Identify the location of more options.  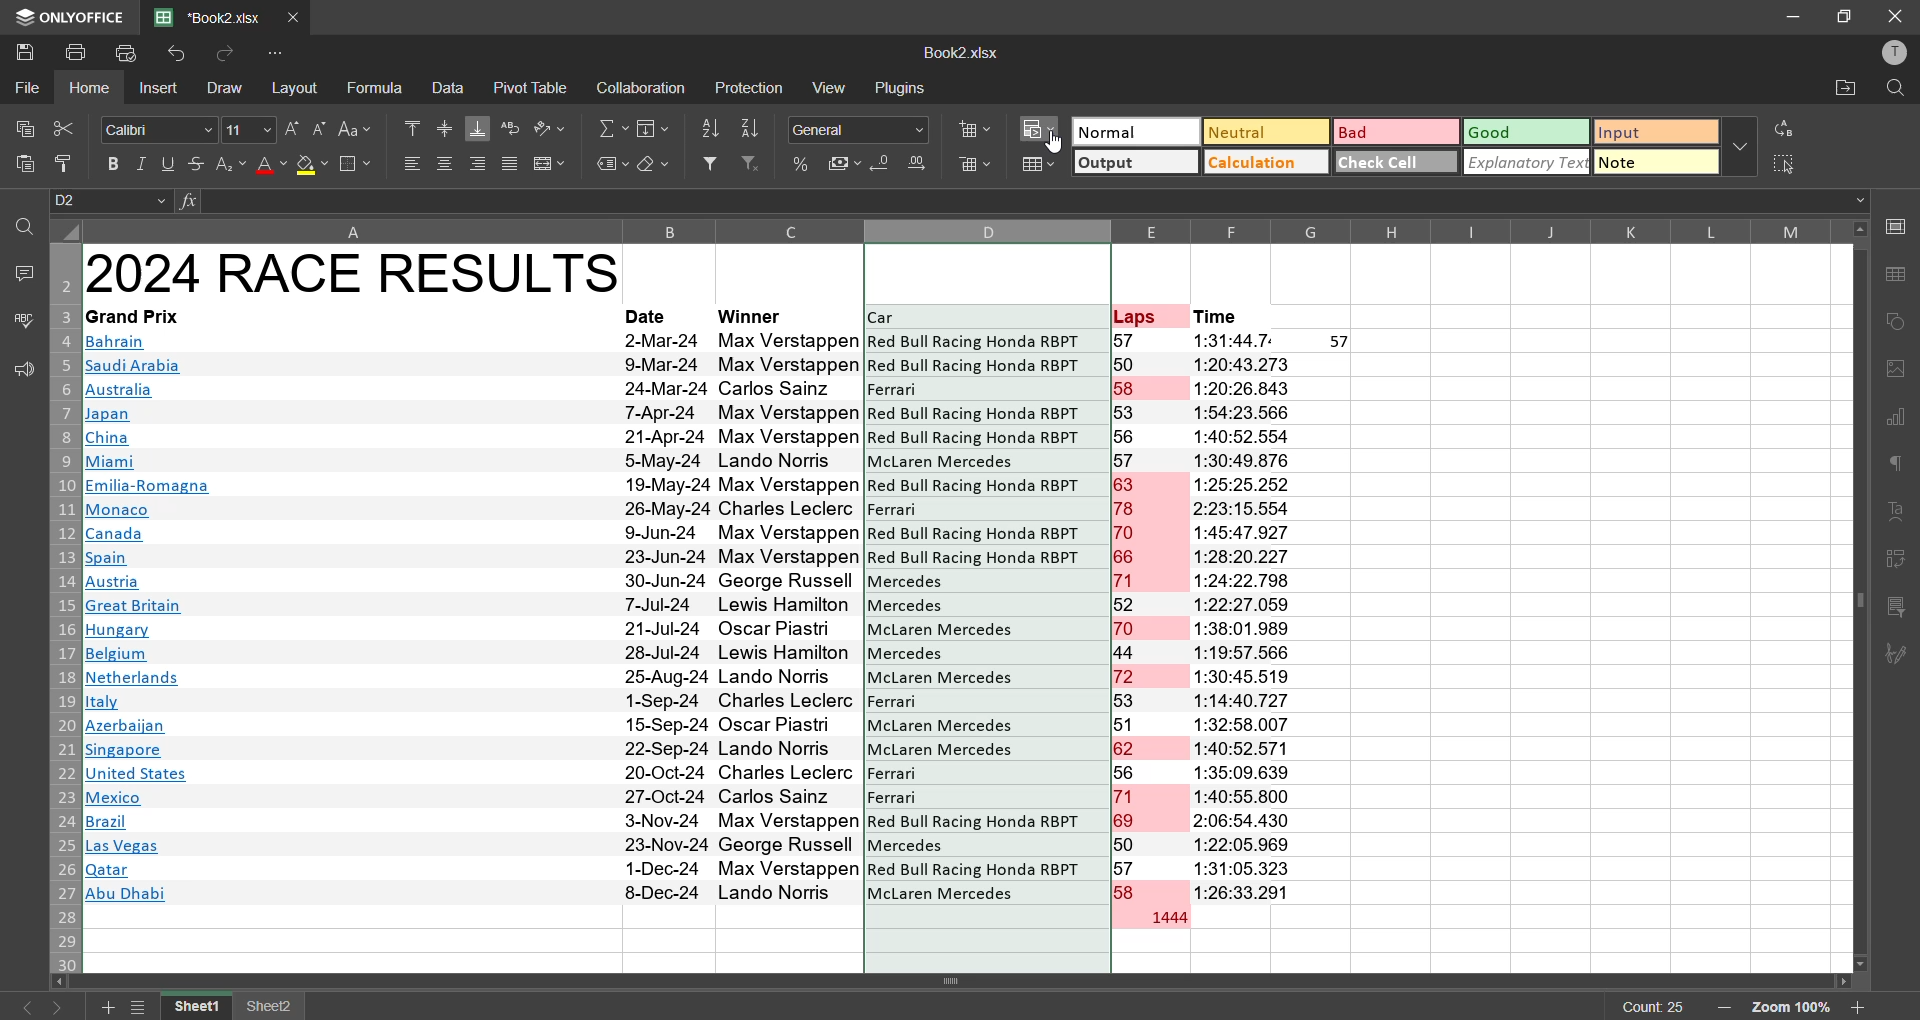
(1739, 145).